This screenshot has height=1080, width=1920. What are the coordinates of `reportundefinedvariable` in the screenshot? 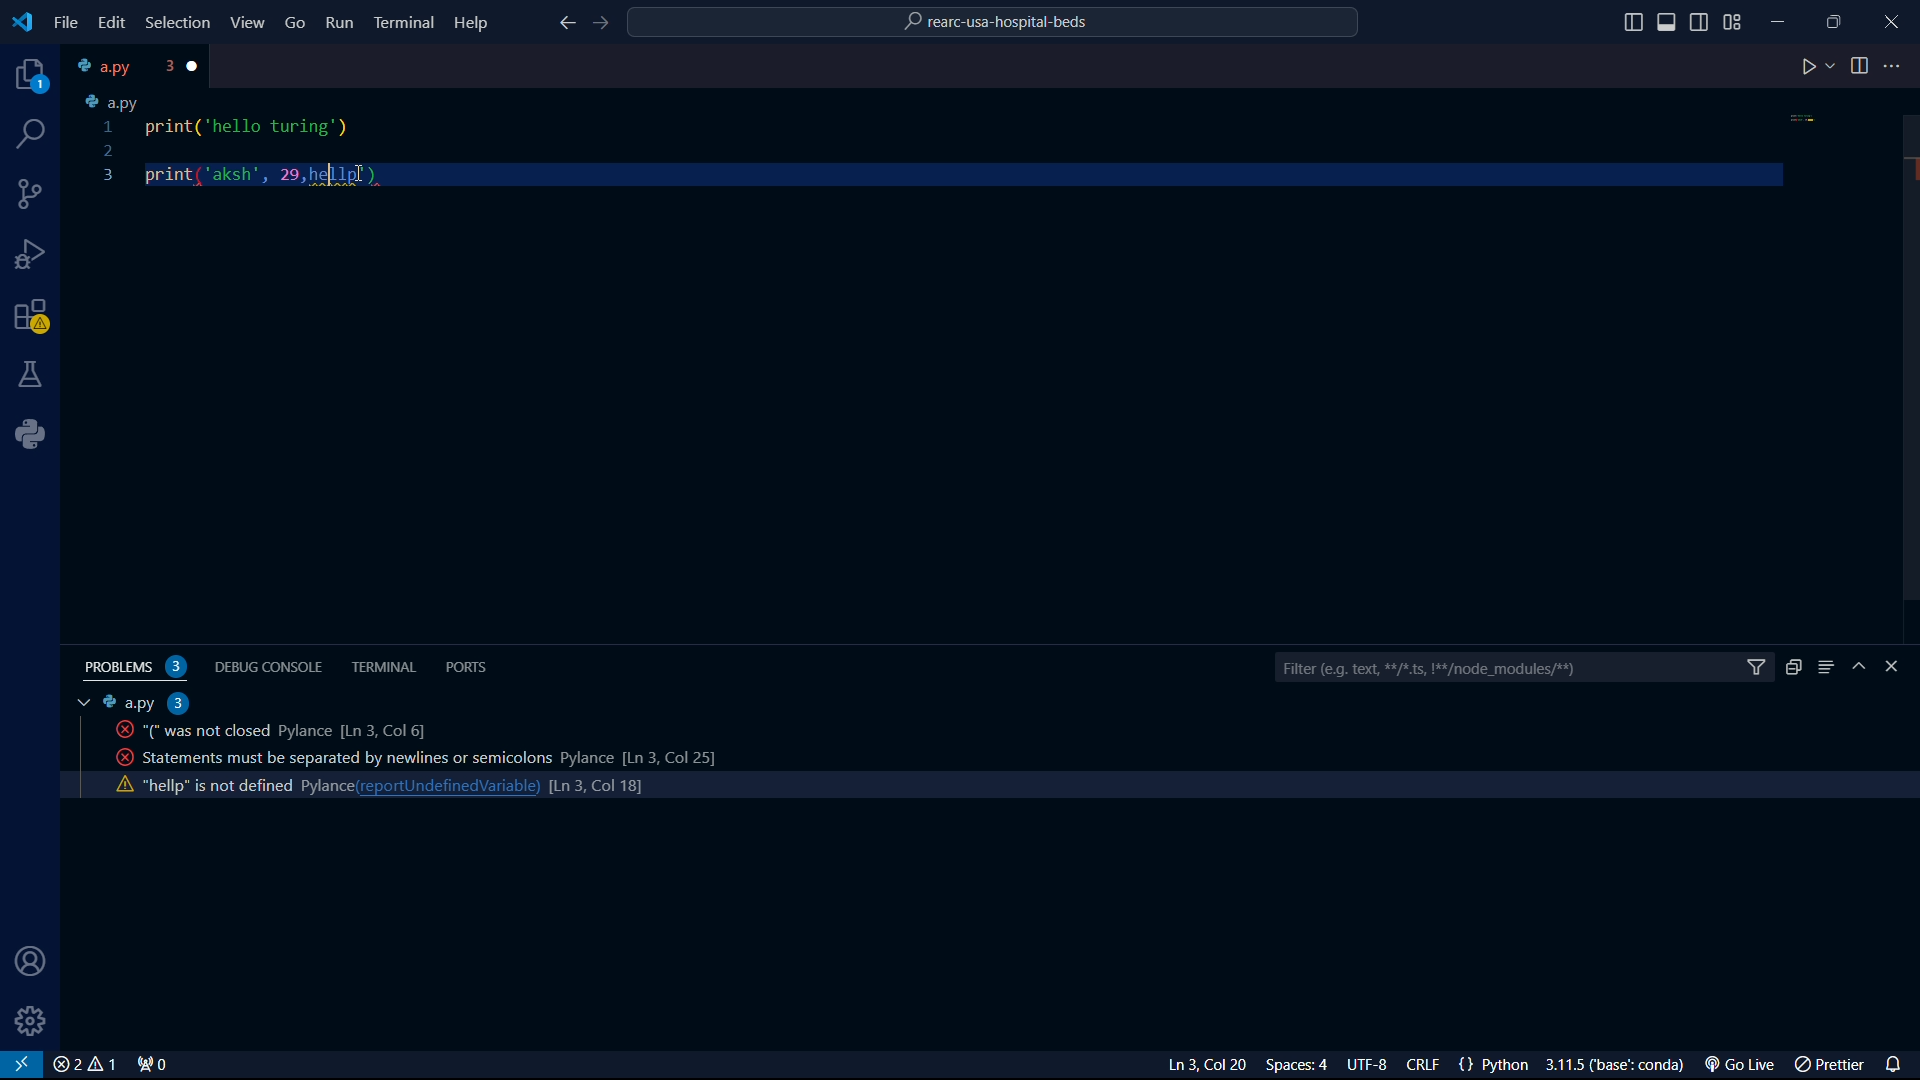 It's located at (450, 786).